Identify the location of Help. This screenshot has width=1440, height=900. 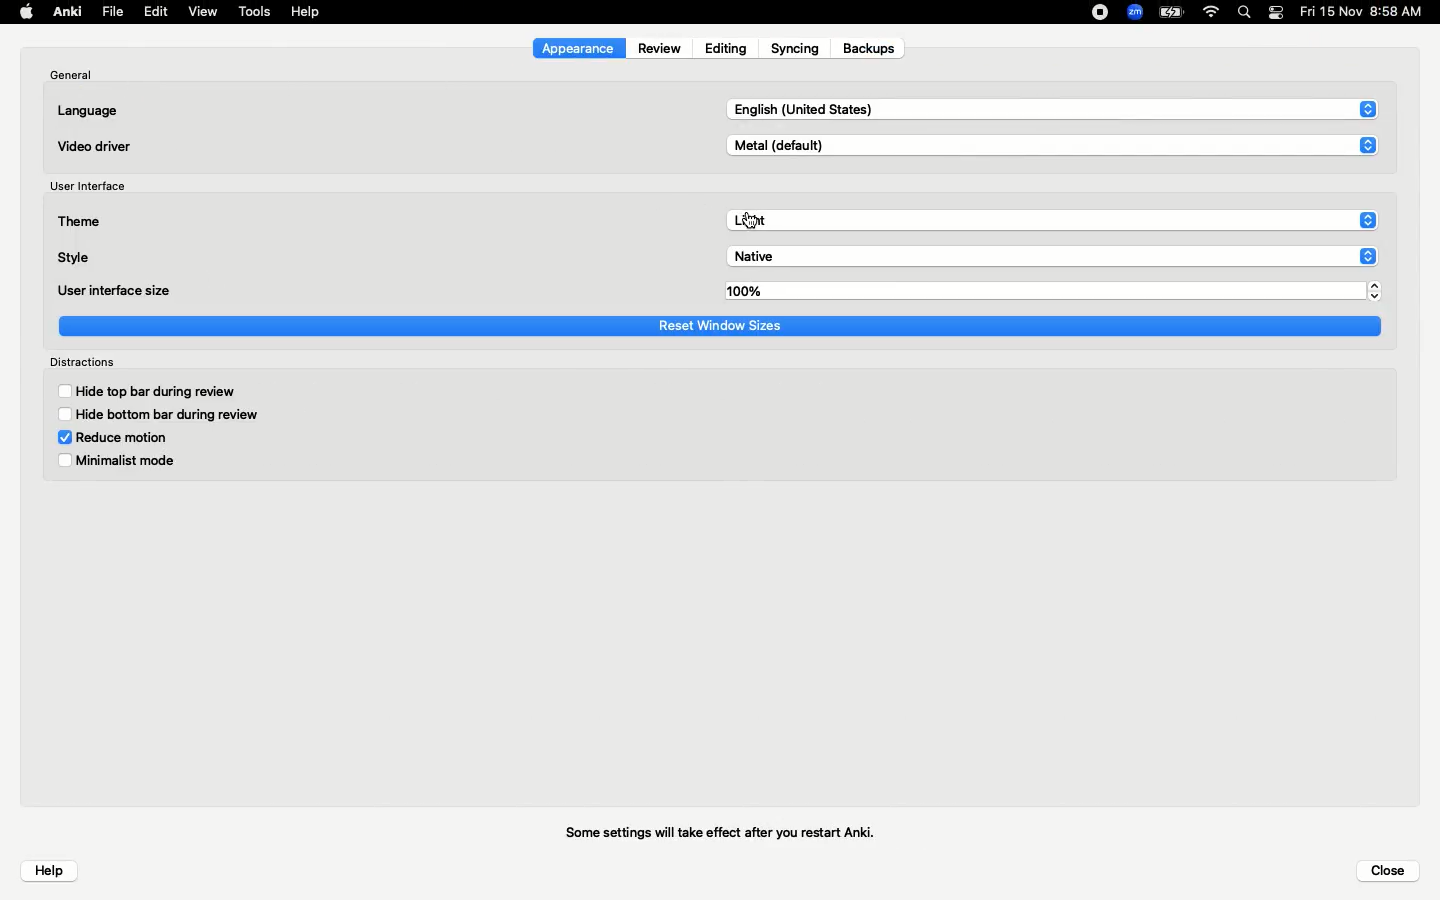
(49, 870).